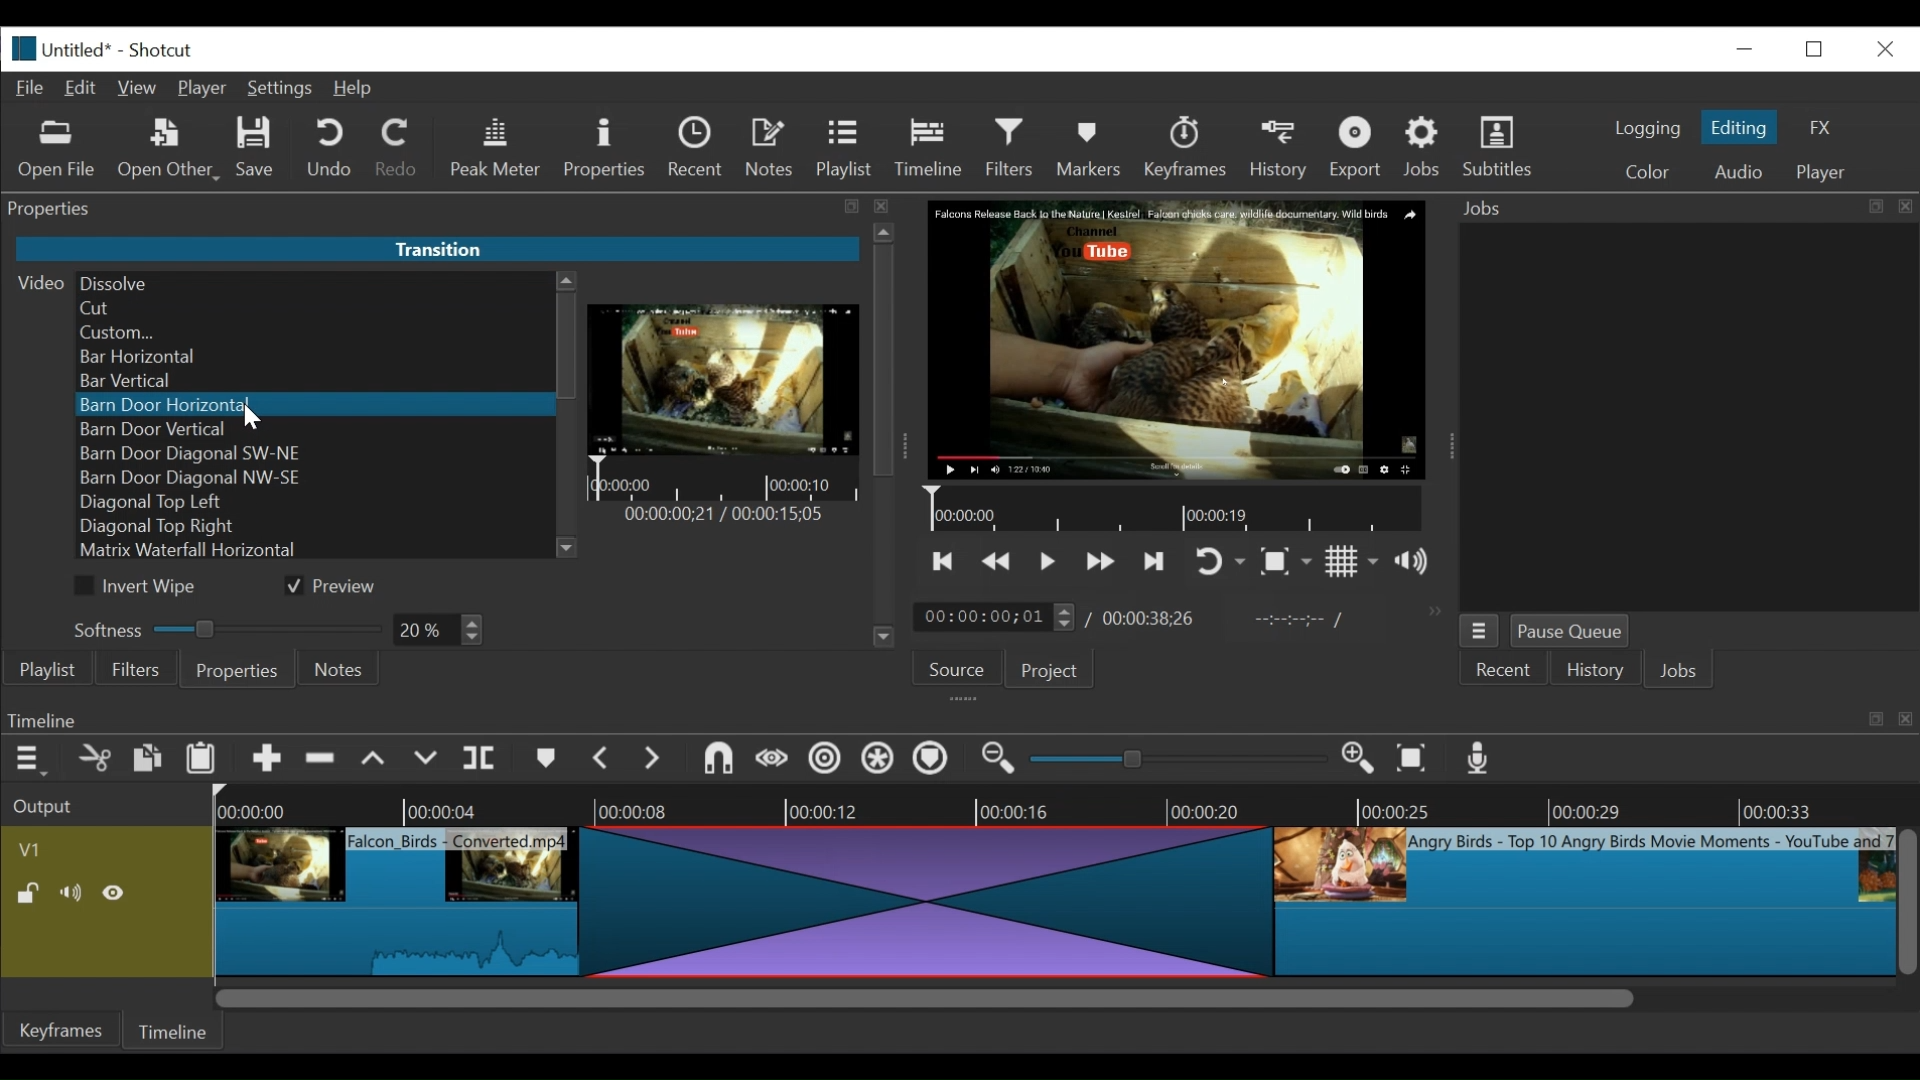 The image size is (1920, 1080). I want to click on Time, so click(726, 517).